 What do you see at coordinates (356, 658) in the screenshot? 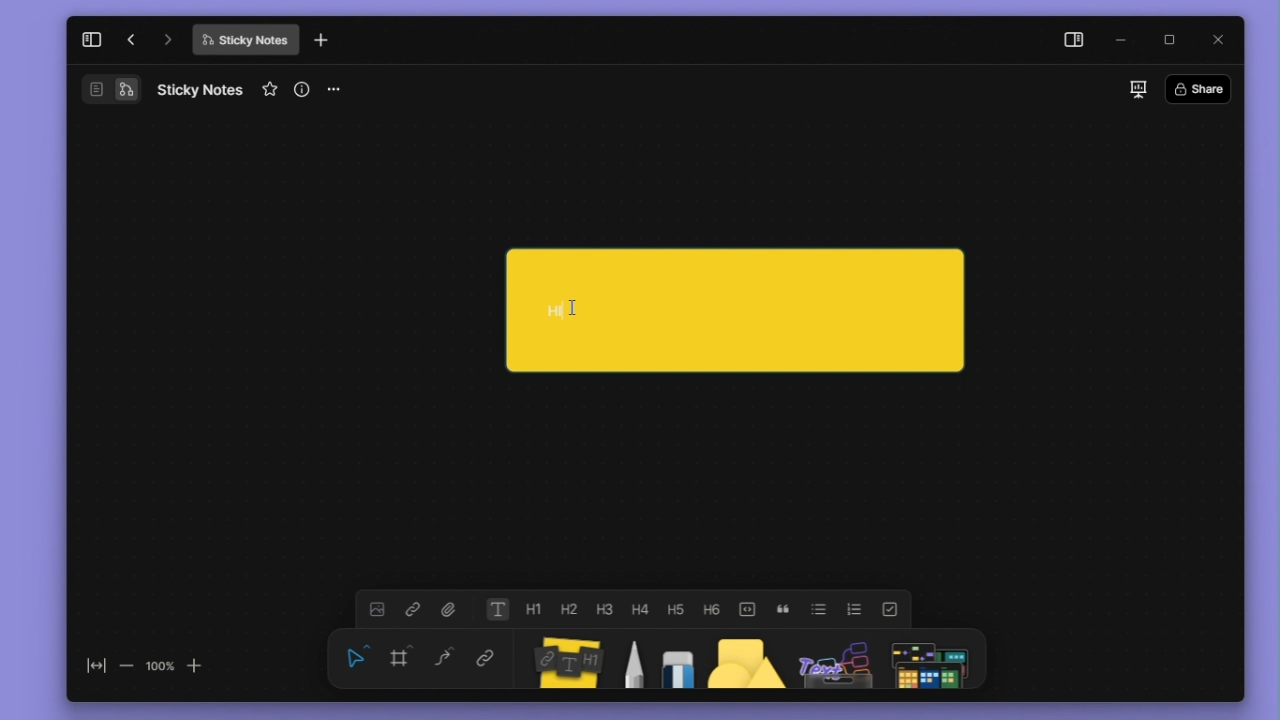
I see `select` at bounding box center [356, 658].